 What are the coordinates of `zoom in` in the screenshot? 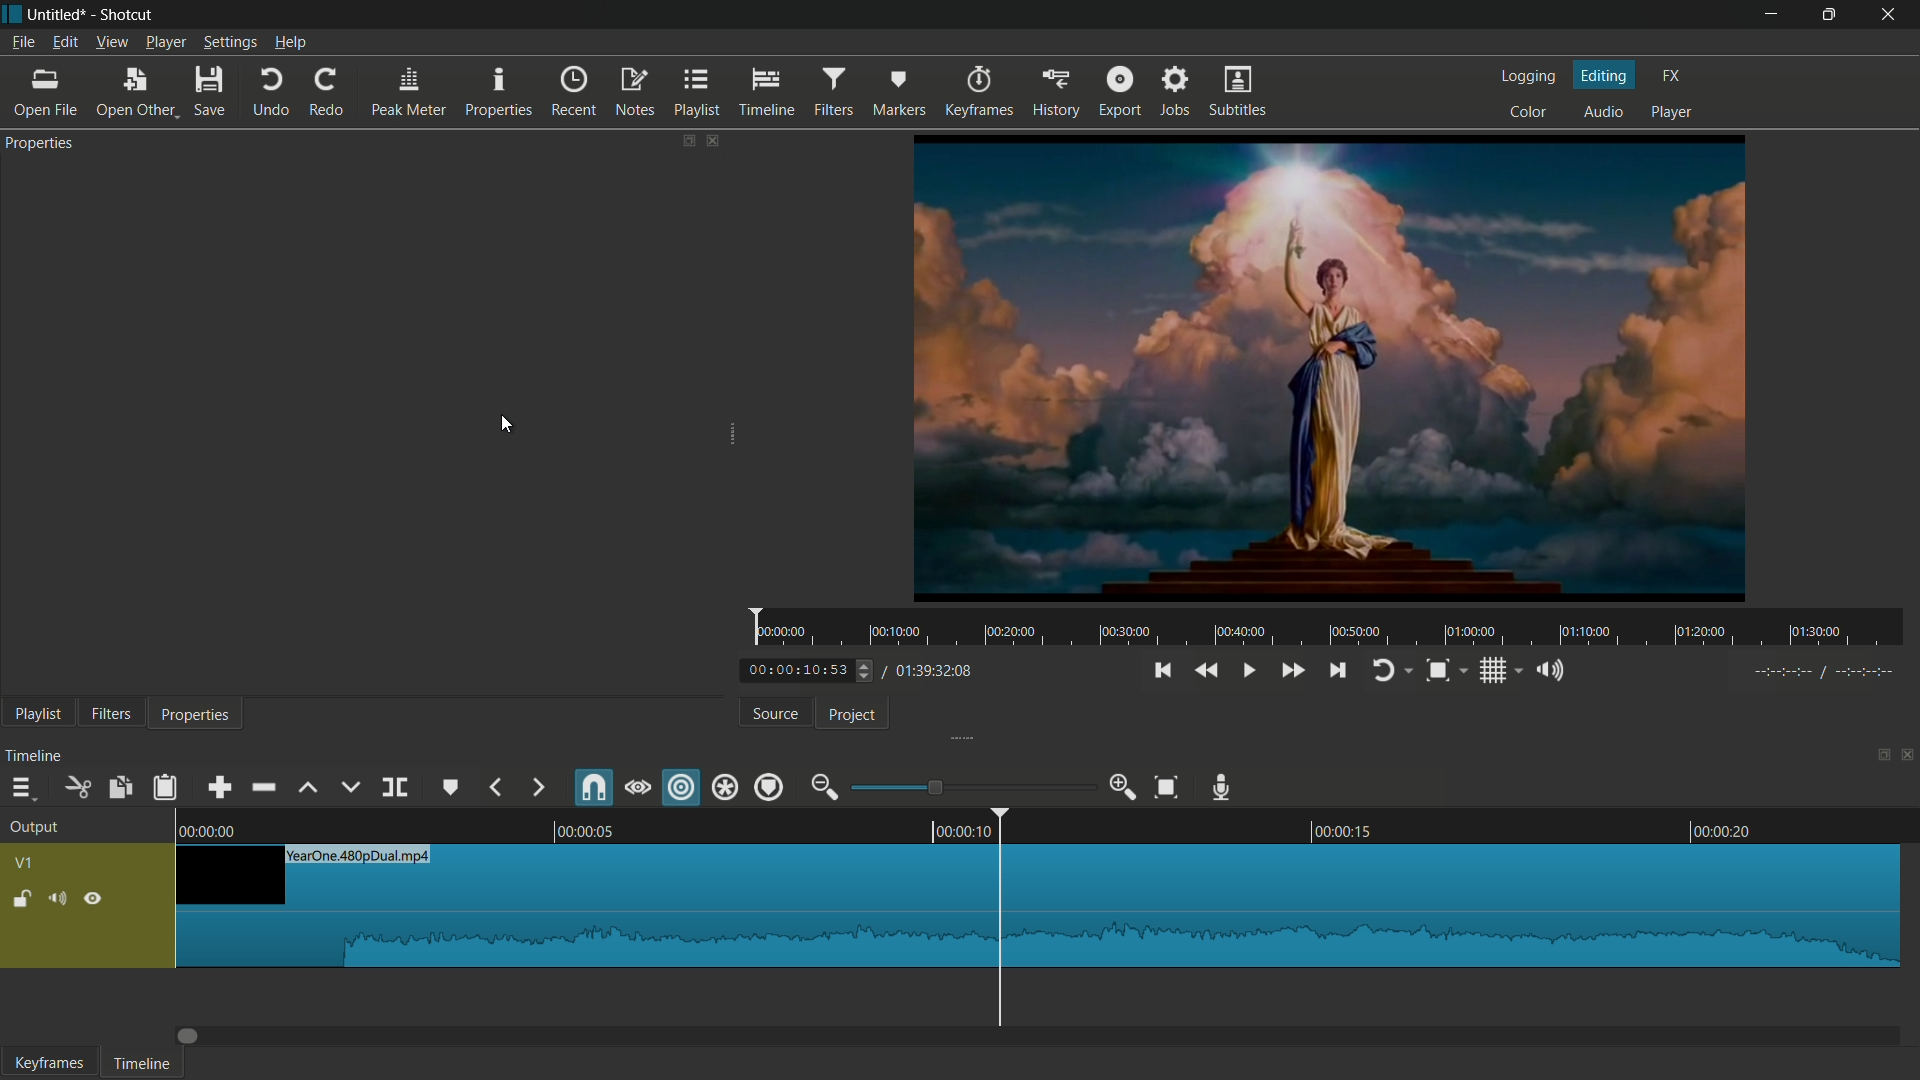 It's located at (1121, 787).